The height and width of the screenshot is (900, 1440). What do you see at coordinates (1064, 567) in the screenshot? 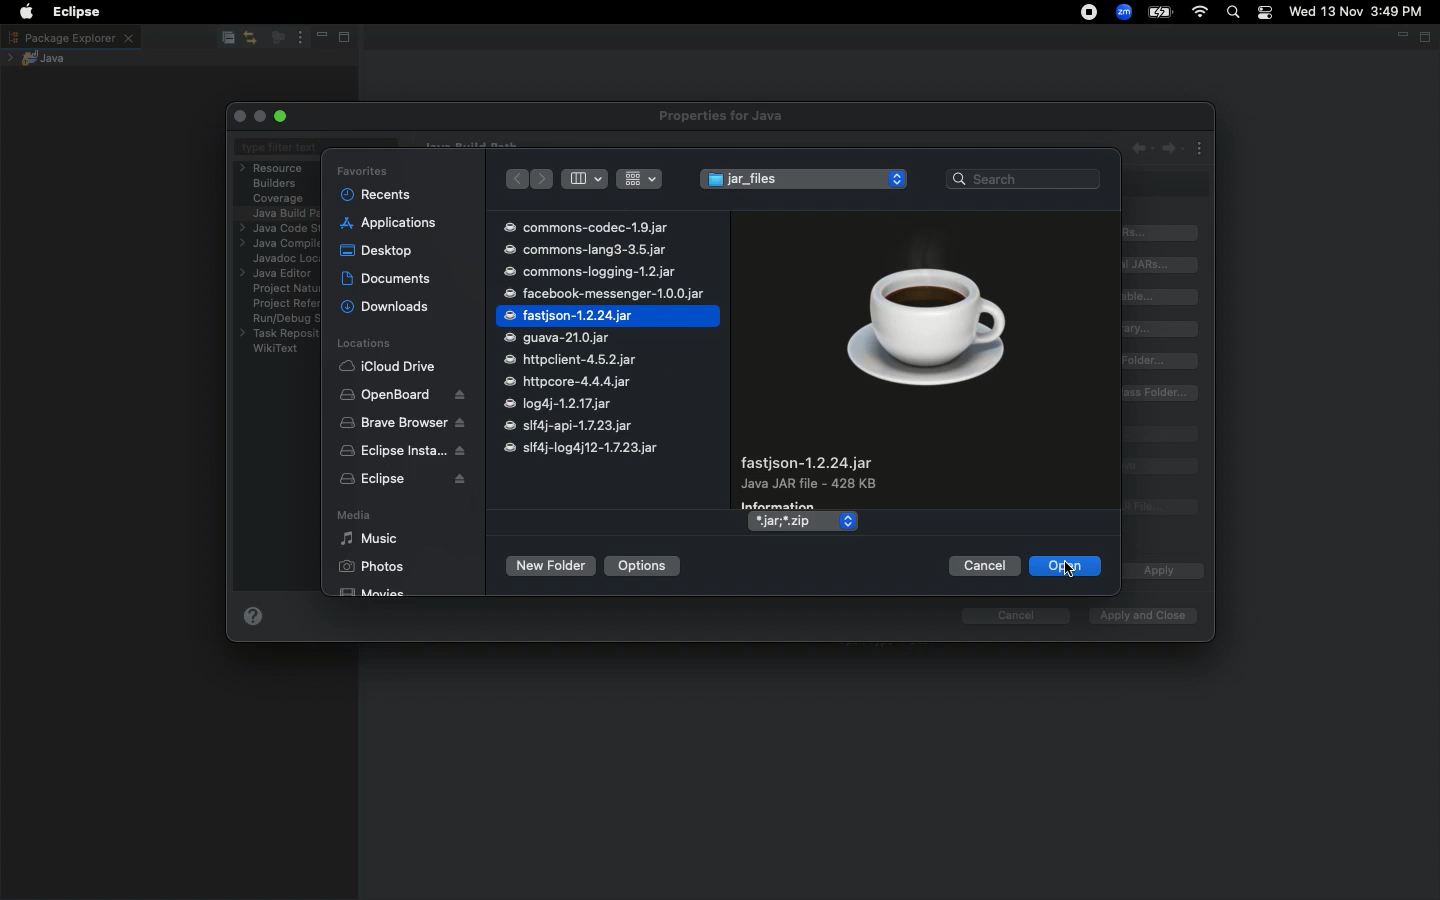
I see `Open` at bounding box center [1064, 567].